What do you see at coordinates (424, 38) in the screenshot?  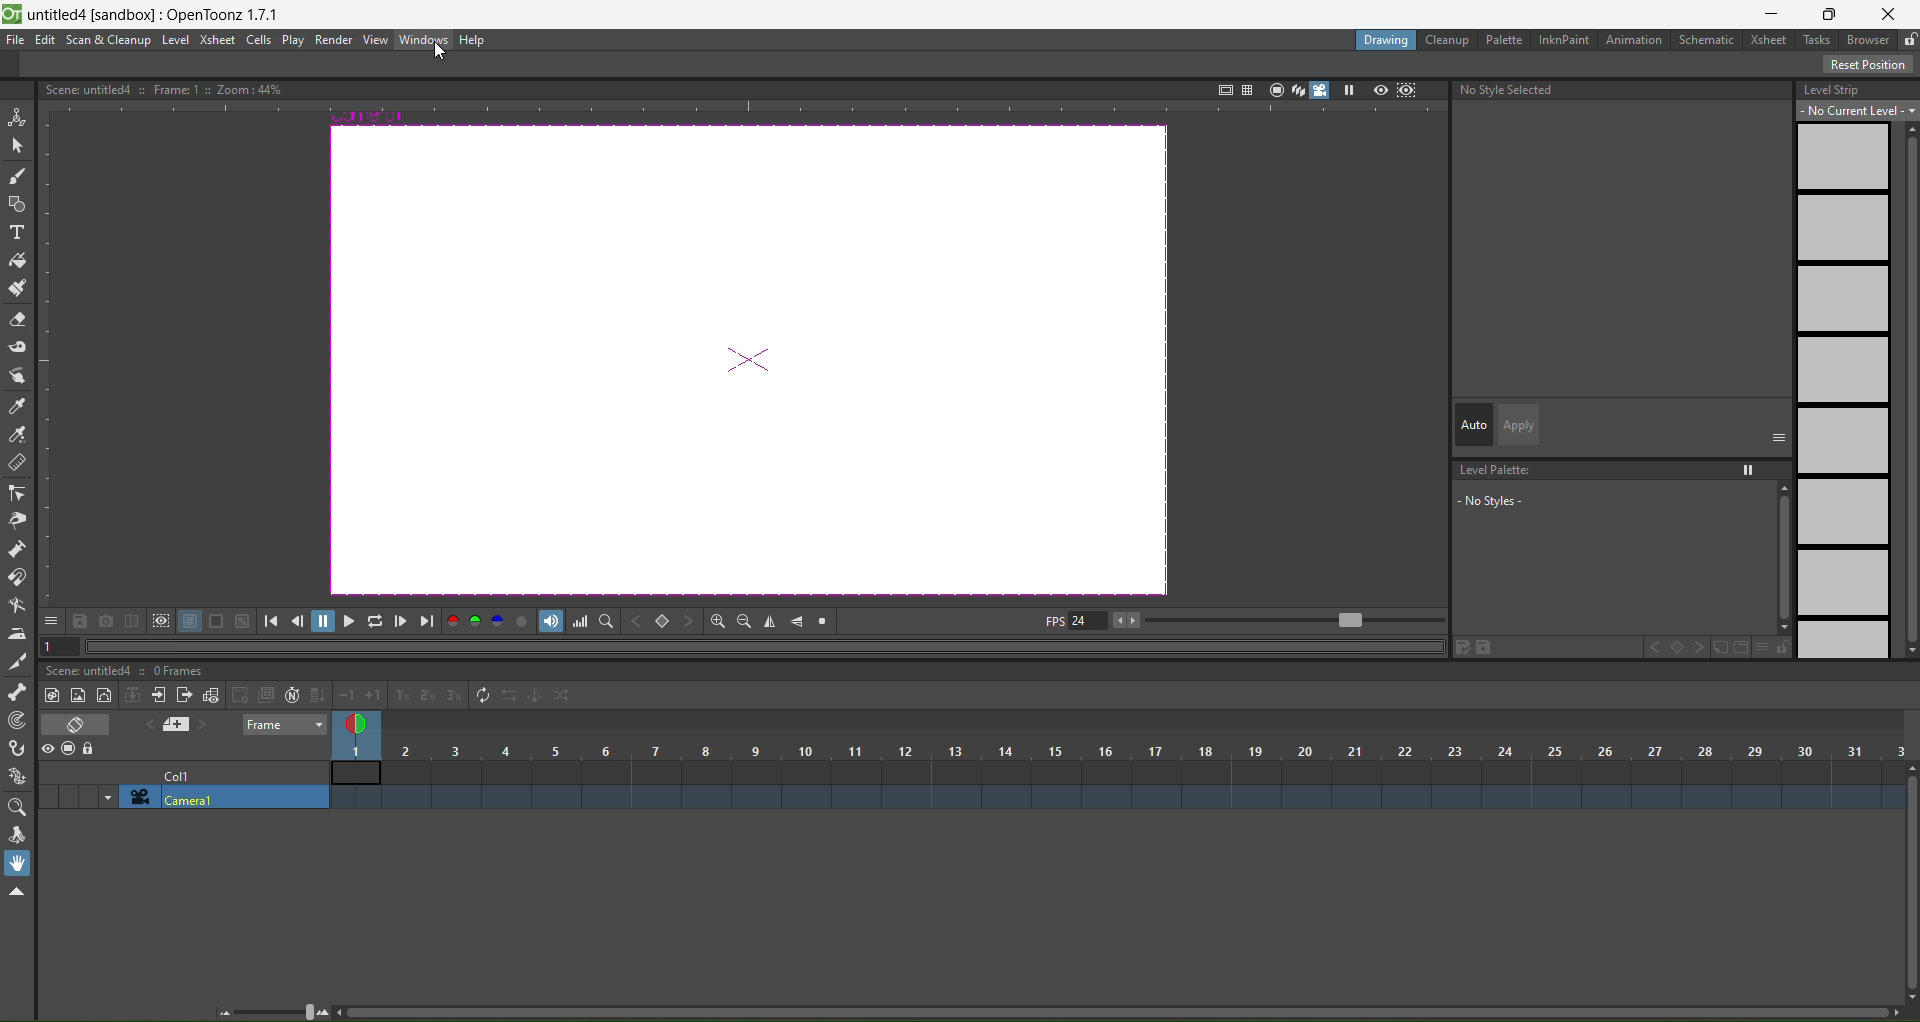 I see `windows` at bounding box center [424, 38].